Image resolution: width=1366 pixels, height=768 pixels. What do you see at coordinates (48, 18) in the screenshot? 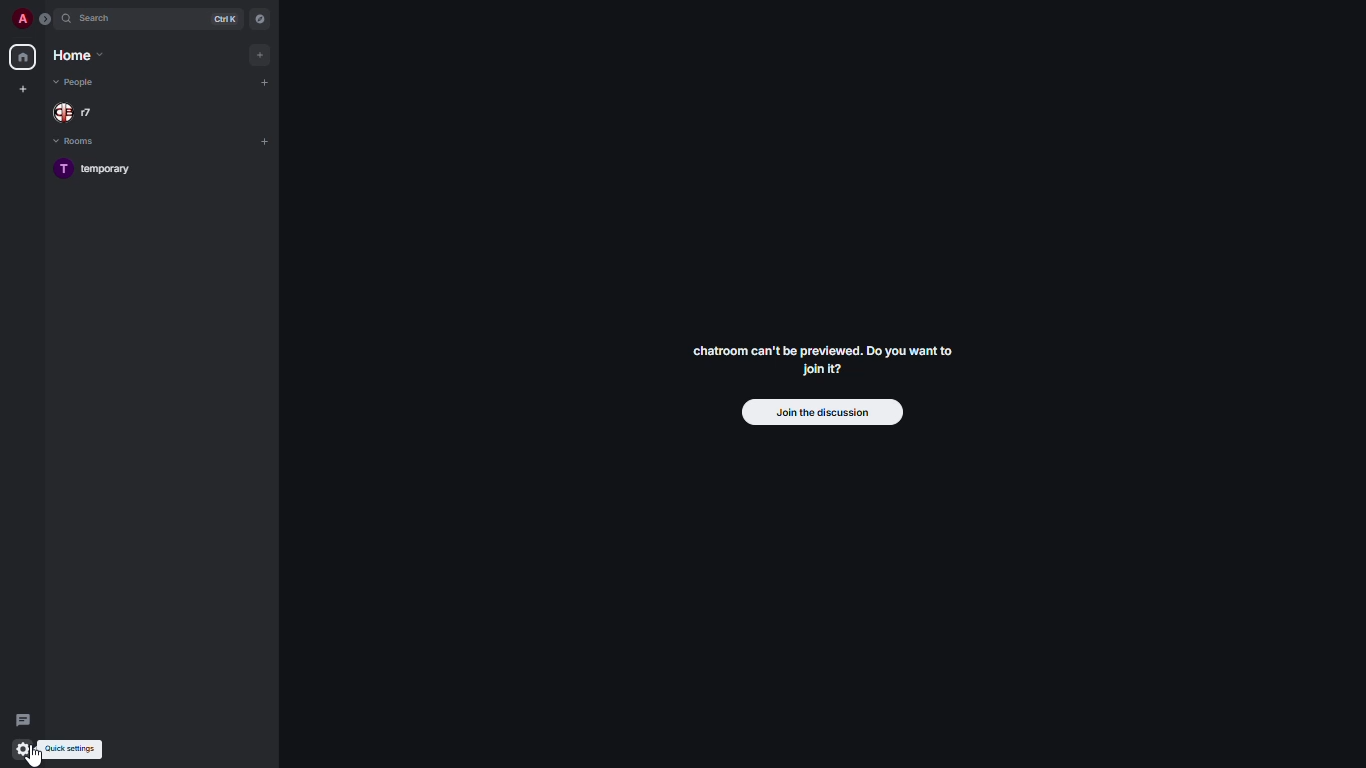
I see `expand` at bounding box center [48, 18].